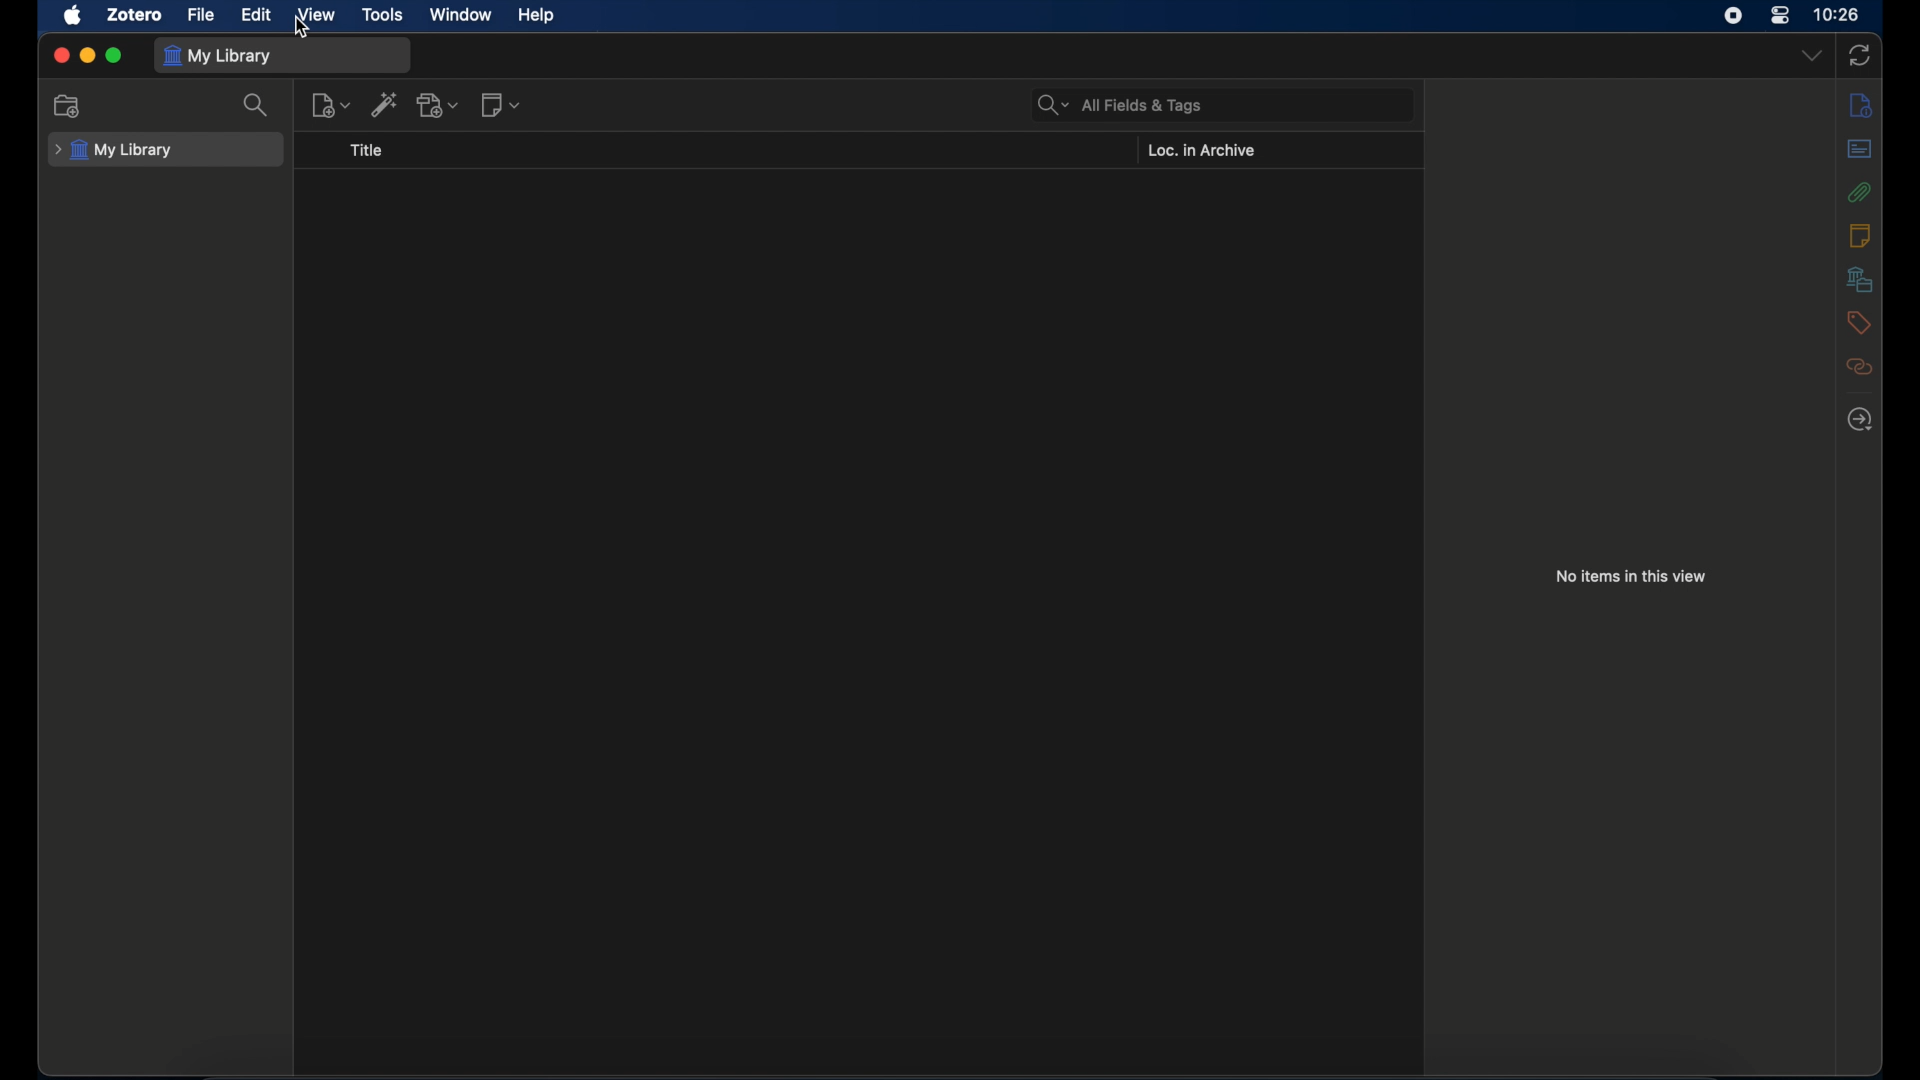 The width and height of the screenshot is (1920, 1080). I want to click on tags, so click(1856, 323).